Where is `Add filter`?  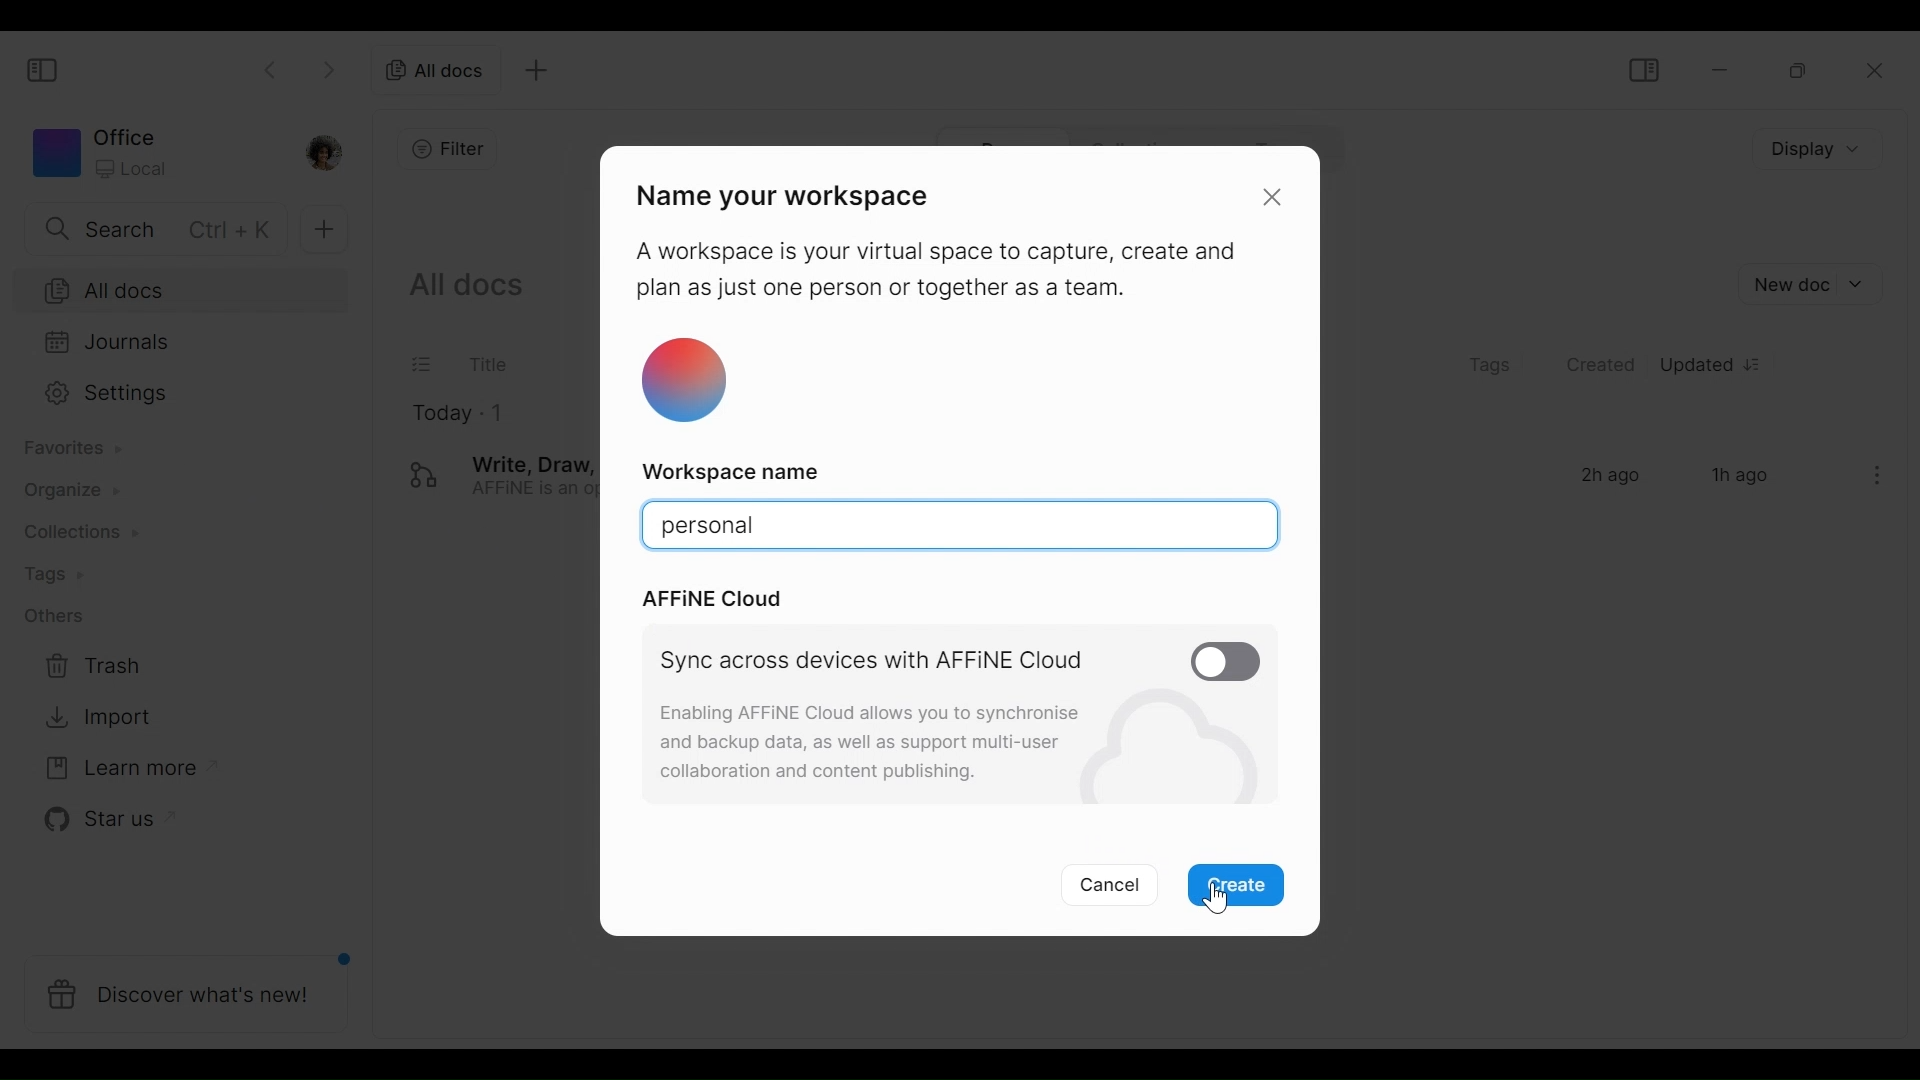 Add filter is located at coordinates (440, 148).